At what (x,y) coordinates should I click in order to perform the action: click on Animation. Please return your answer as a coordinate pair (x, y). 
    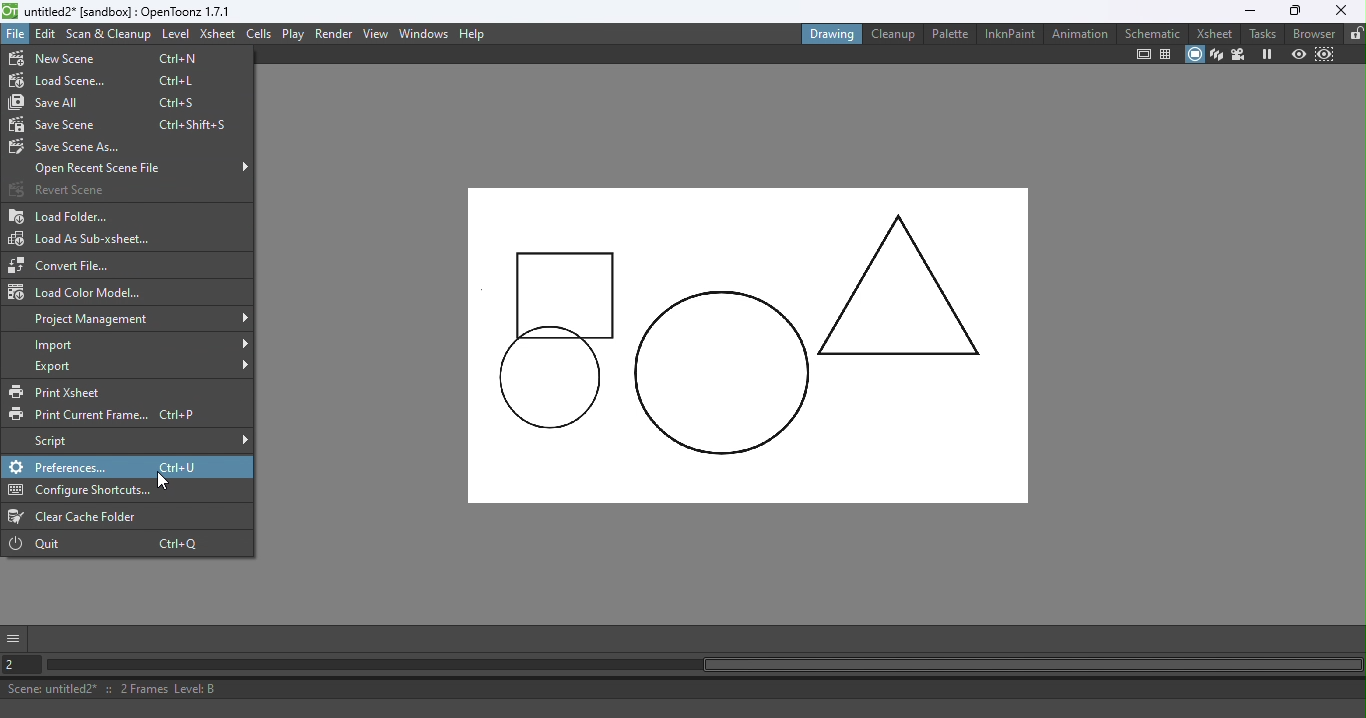
    Looking at the image, I should click on (1081, 33).